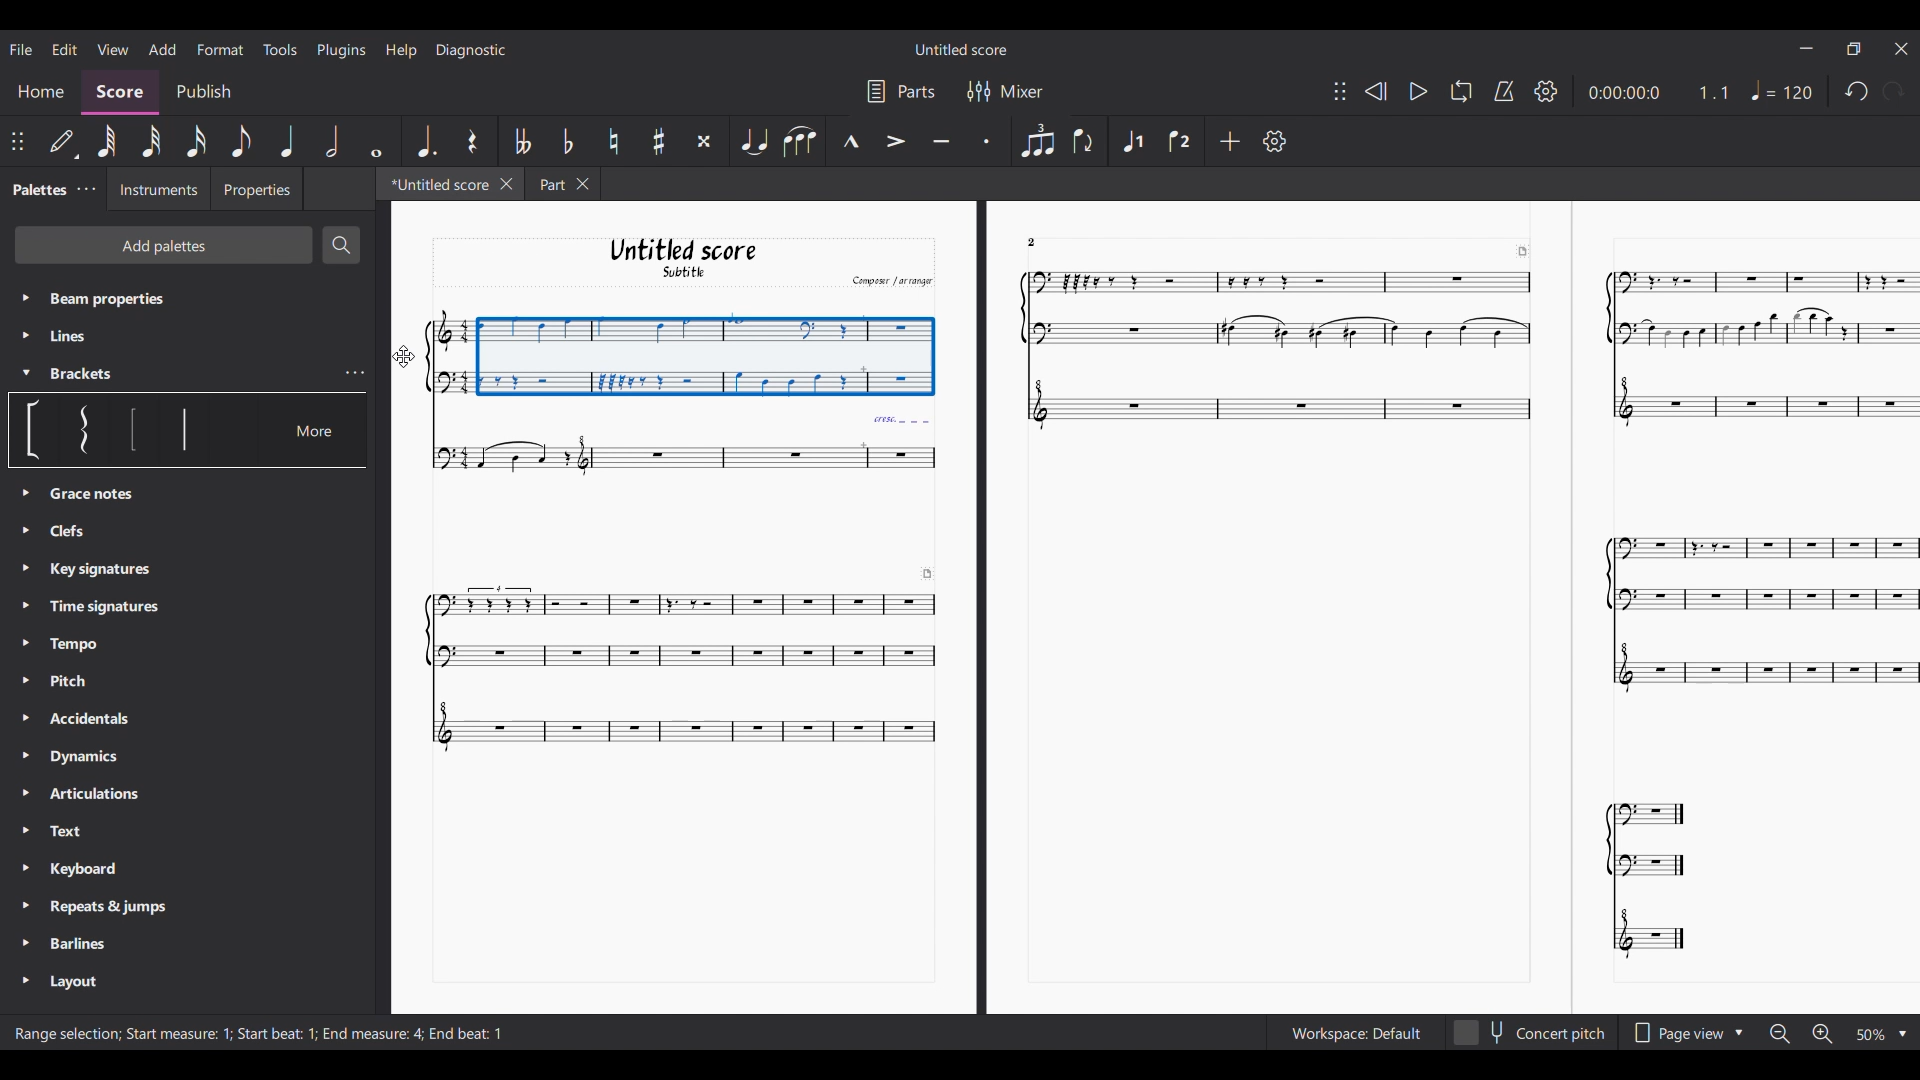 This screenshot has height=1080, width=1920. Describe the element at coordinates (23, 757) in the screenshot. I see `` at that location.